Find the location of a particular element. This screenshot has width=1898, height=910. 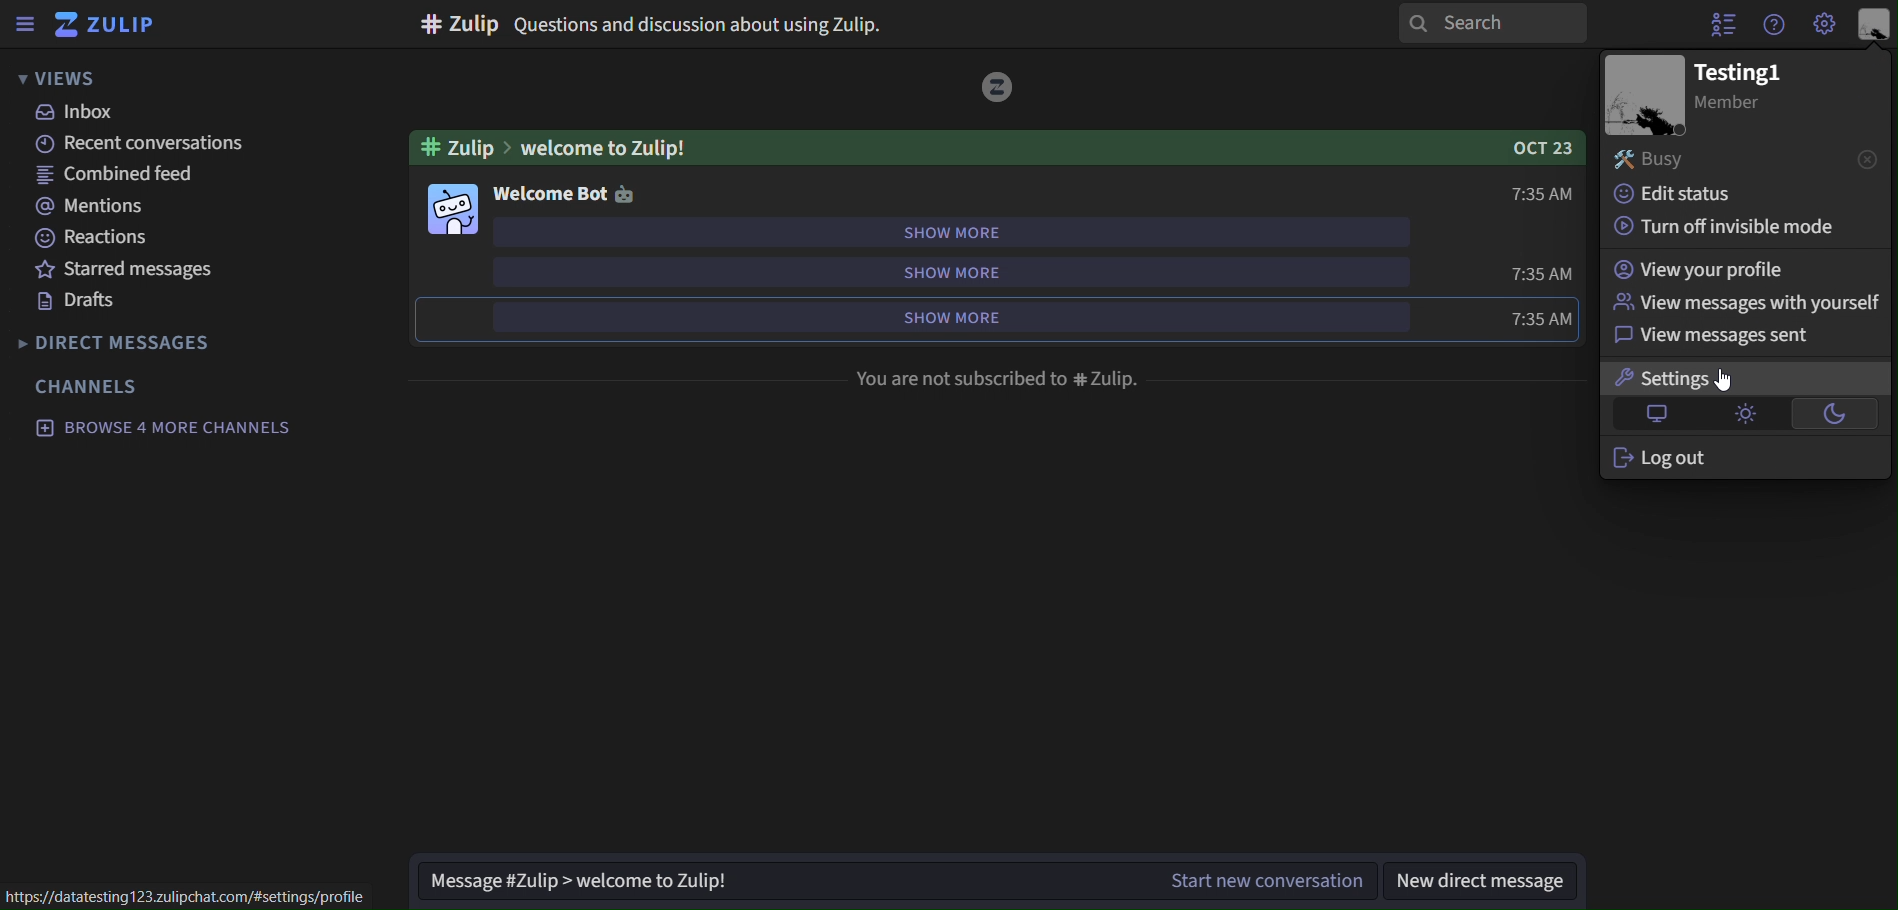

Member is located at coordinates (1748, 107).